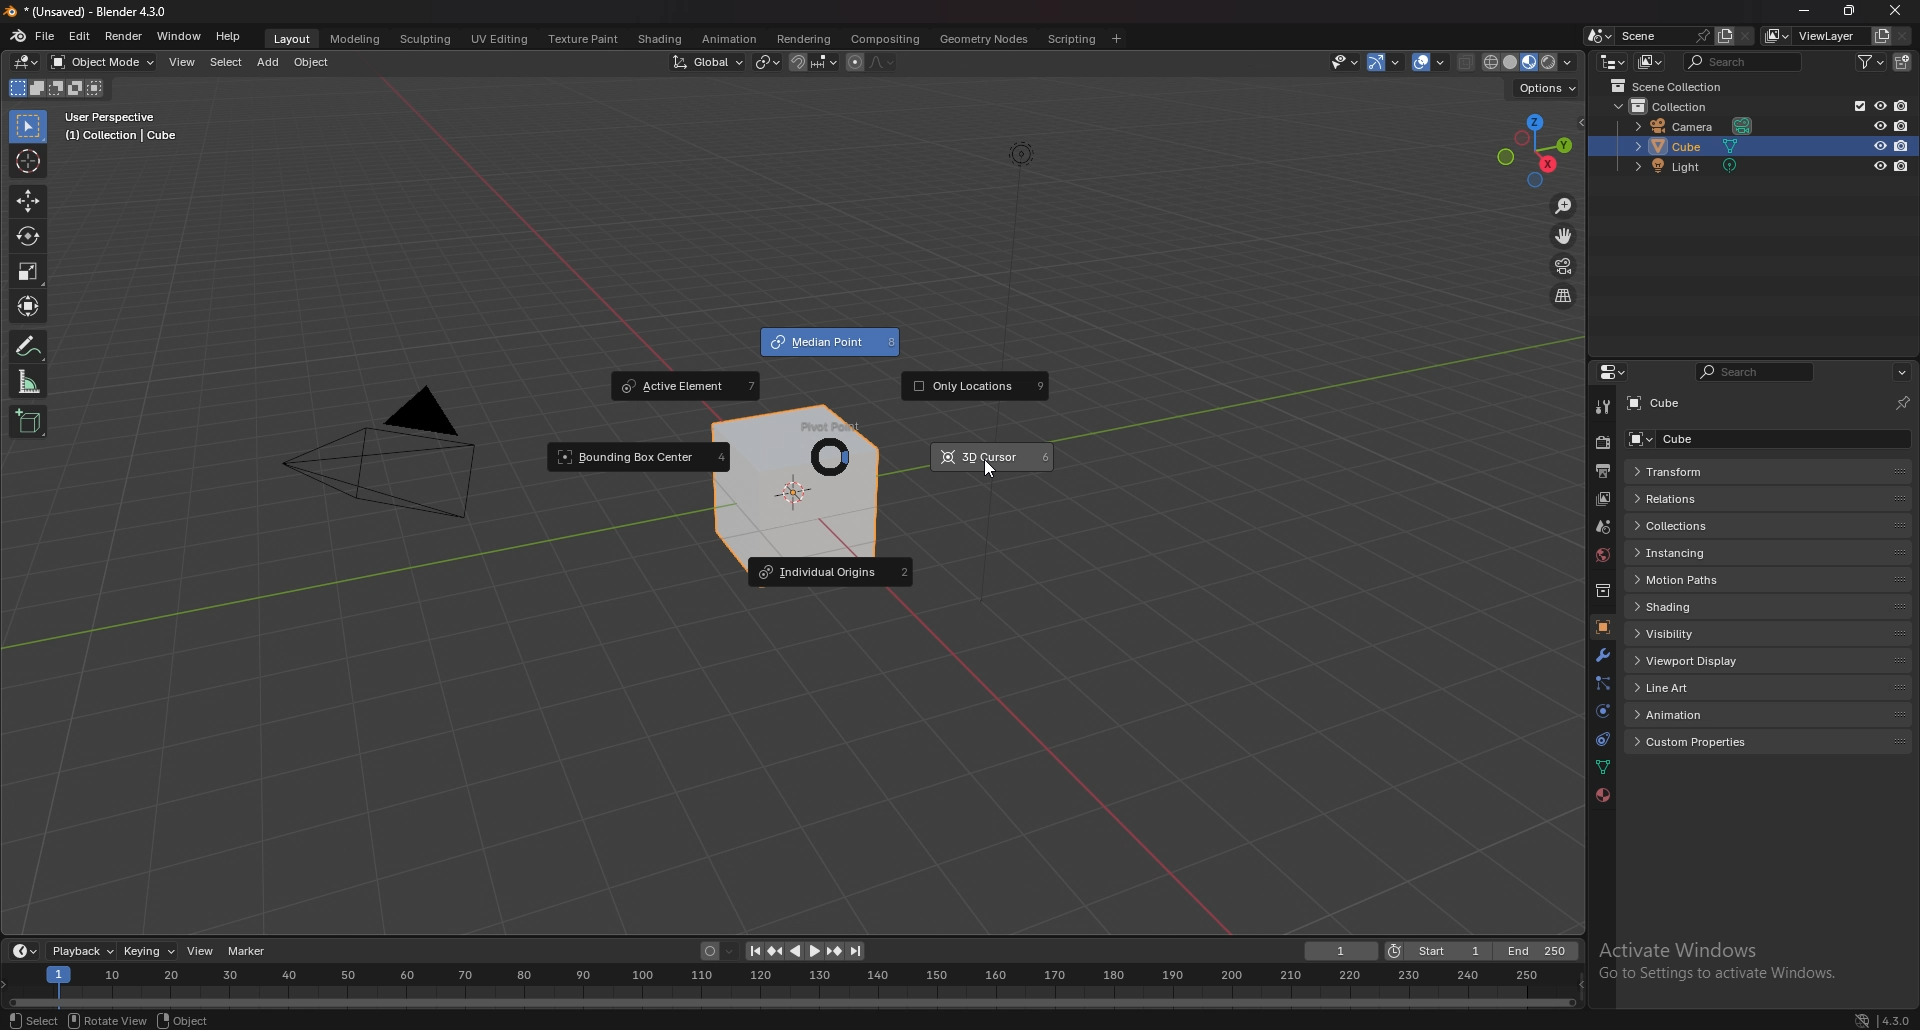 The height and width of the screenshot is (1030, 1920). Describe the element at coordinates (26, 237) in the screenshot. I see `rotate` at that location.